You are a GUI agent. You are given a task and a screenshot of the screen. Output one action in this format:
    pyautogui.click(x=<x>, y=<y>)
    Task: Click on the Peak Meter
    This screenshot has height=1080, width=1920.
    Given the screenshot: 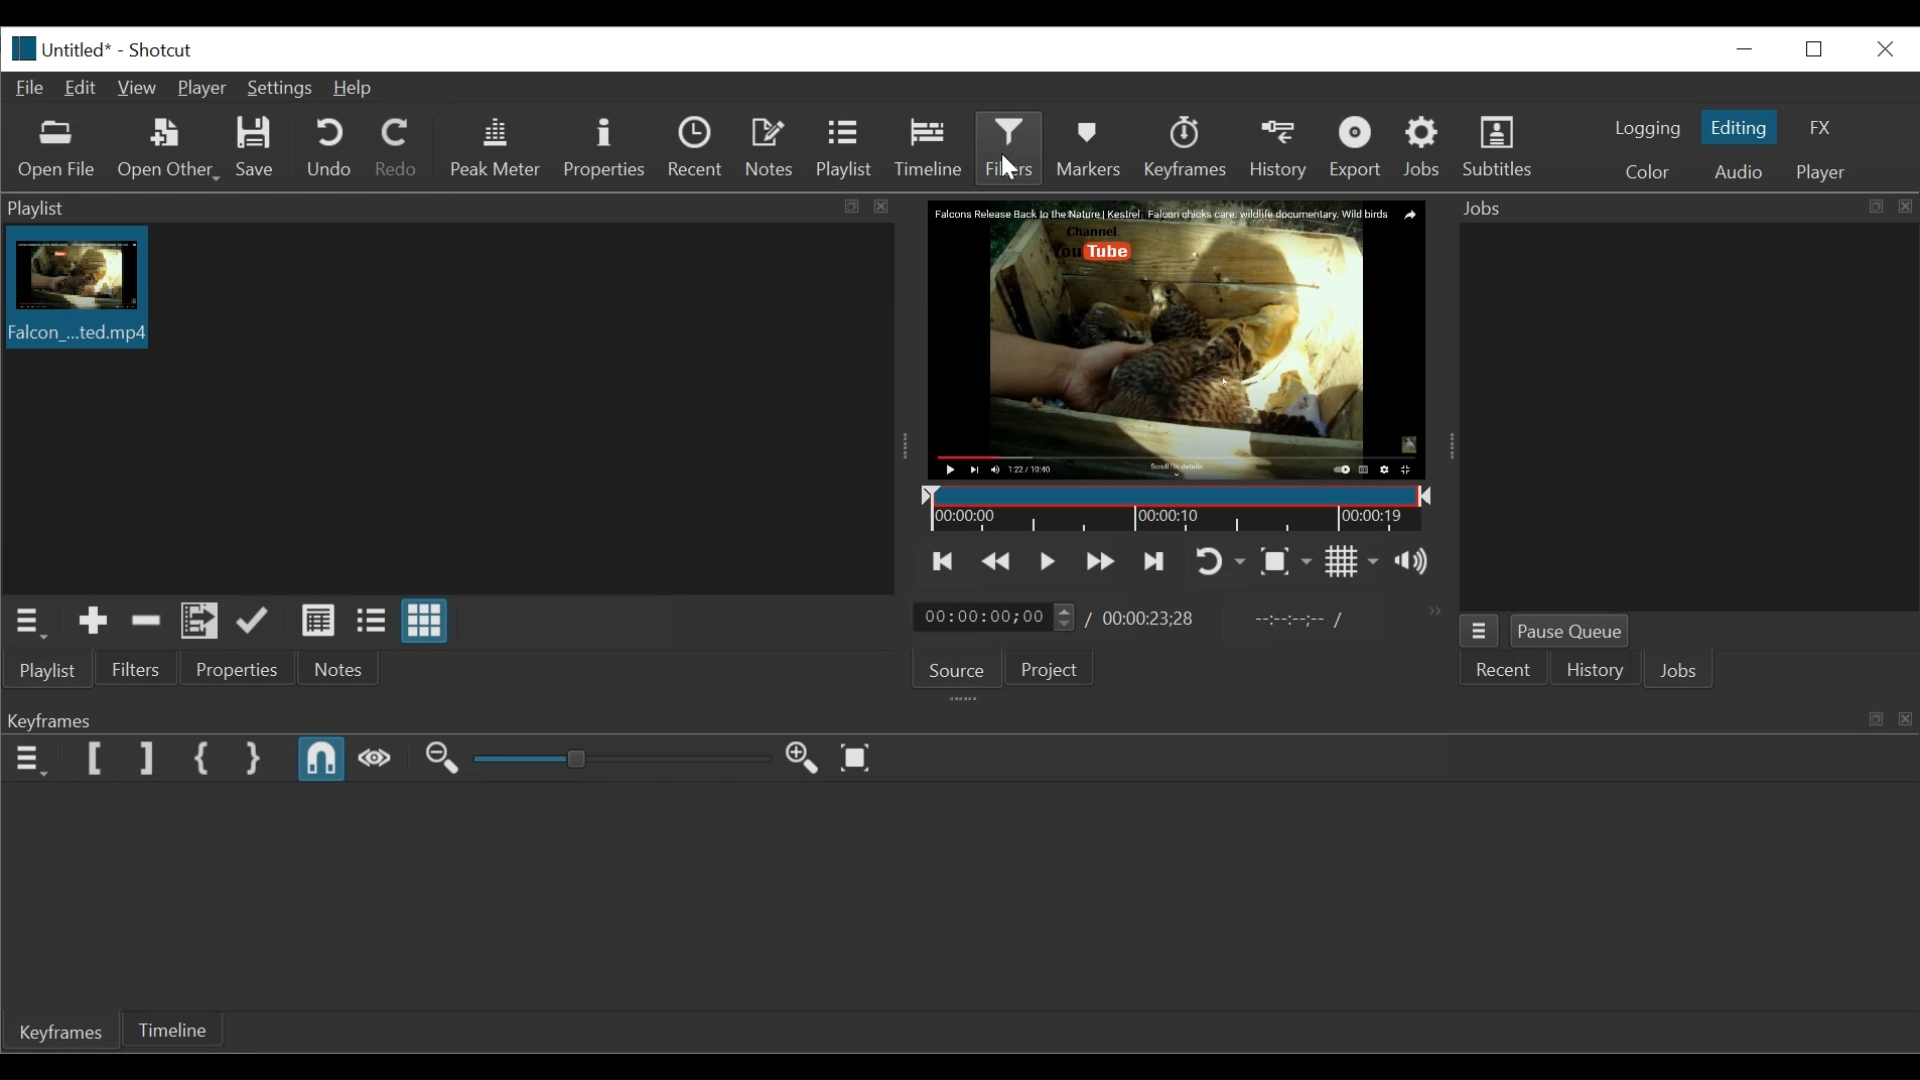 What is the action you would take?
    pyautogui.click(x=496, y=149)
    